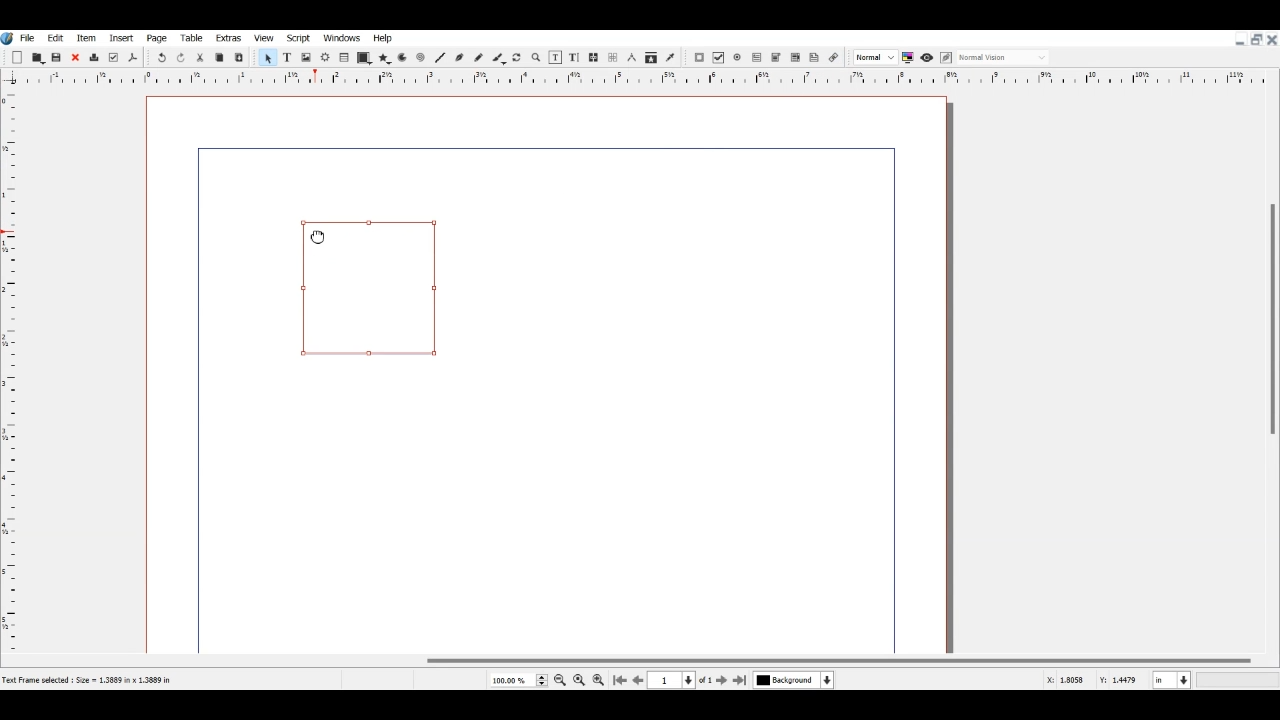 The height and width of the screenshot is (720, 1280). Describe the element at coordinates (8, 38) in the screenshot. I see `Logo` at that location.